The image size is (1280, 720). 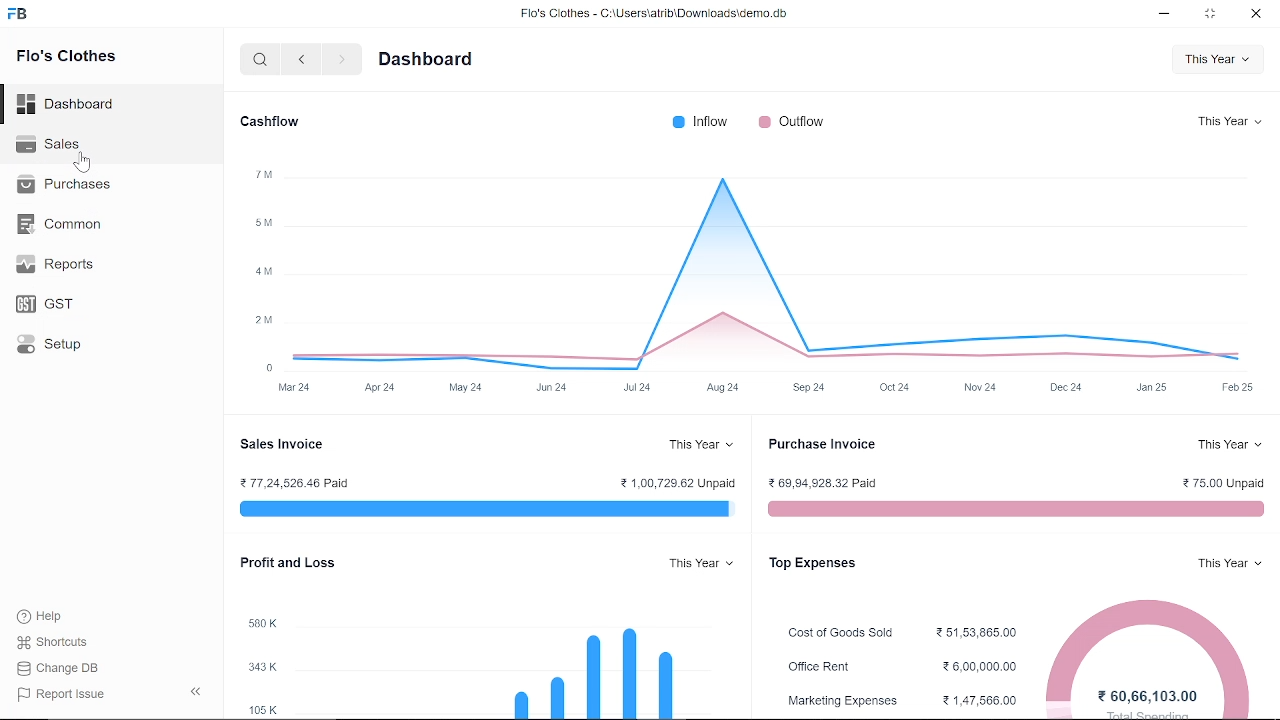 I want to click on Cashflow, so click(x=265, y=119).